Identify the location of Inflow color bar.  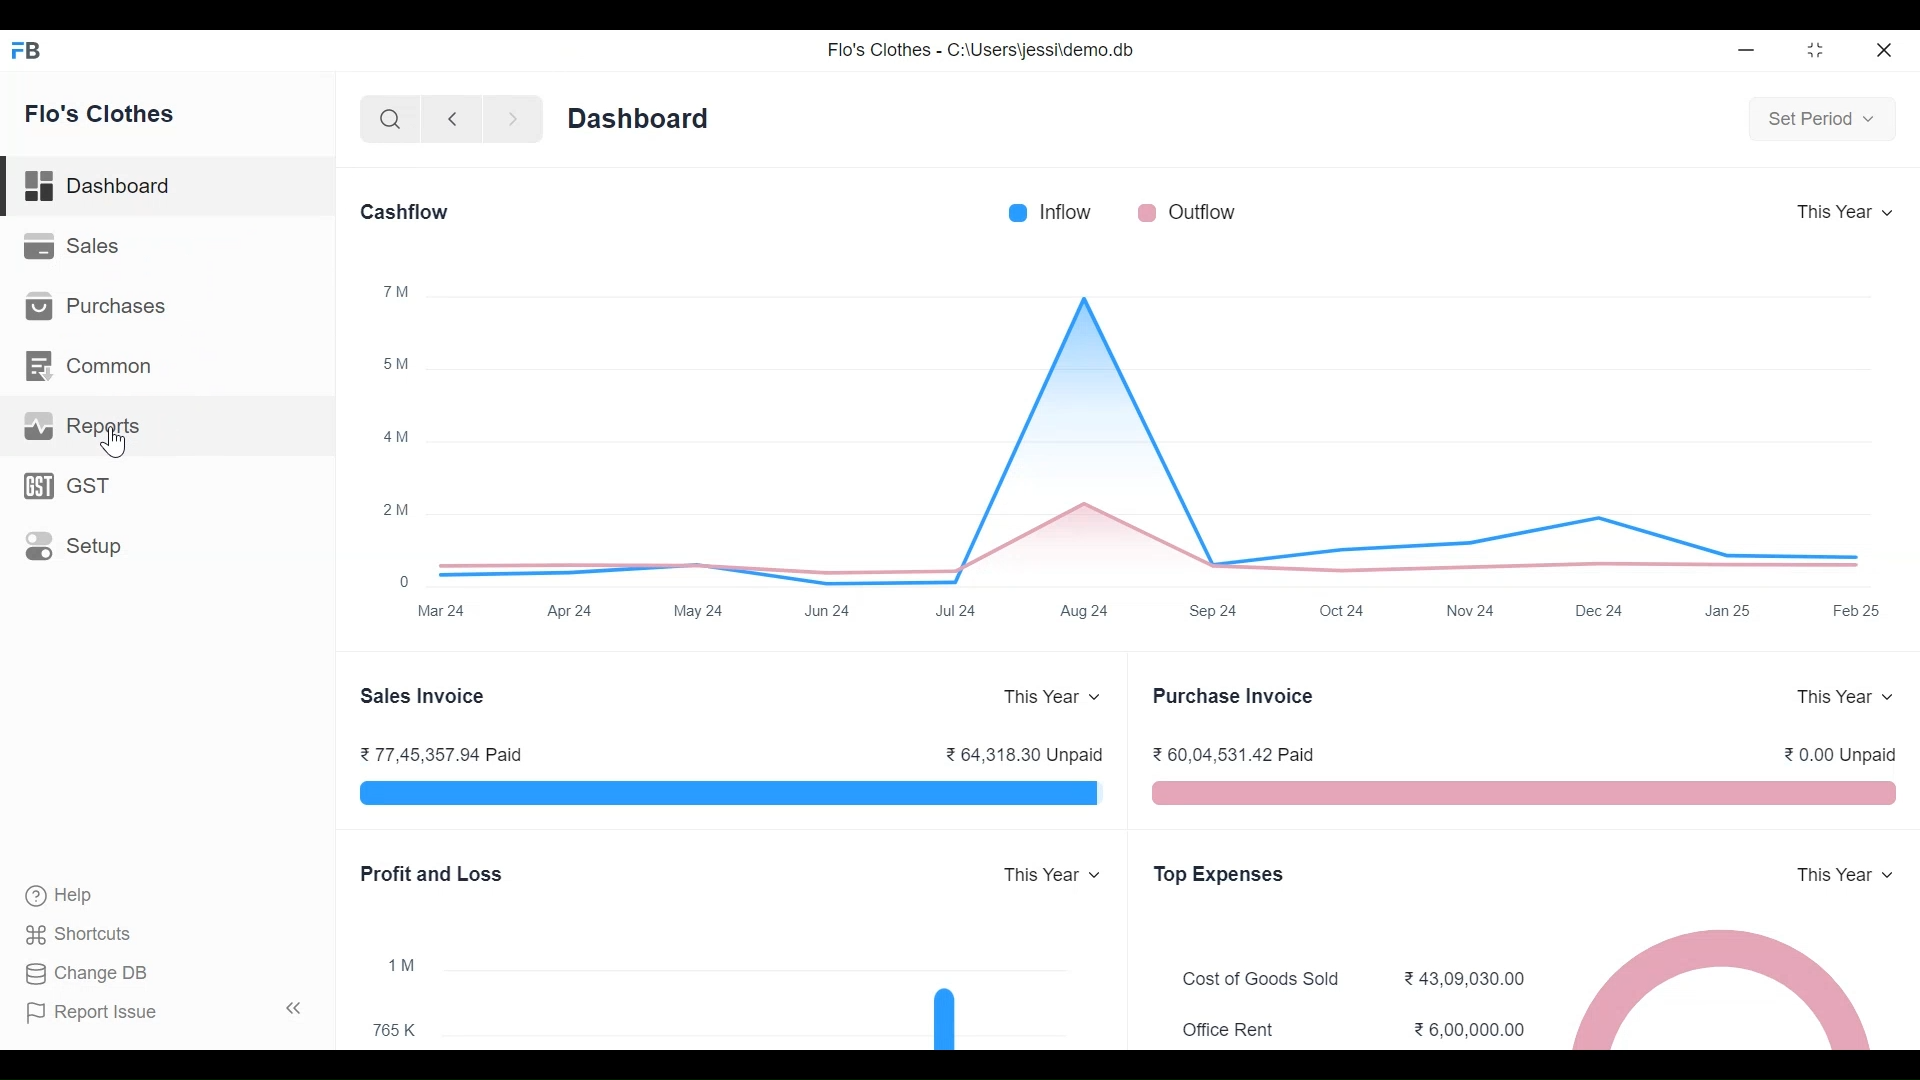
(1018, 210).